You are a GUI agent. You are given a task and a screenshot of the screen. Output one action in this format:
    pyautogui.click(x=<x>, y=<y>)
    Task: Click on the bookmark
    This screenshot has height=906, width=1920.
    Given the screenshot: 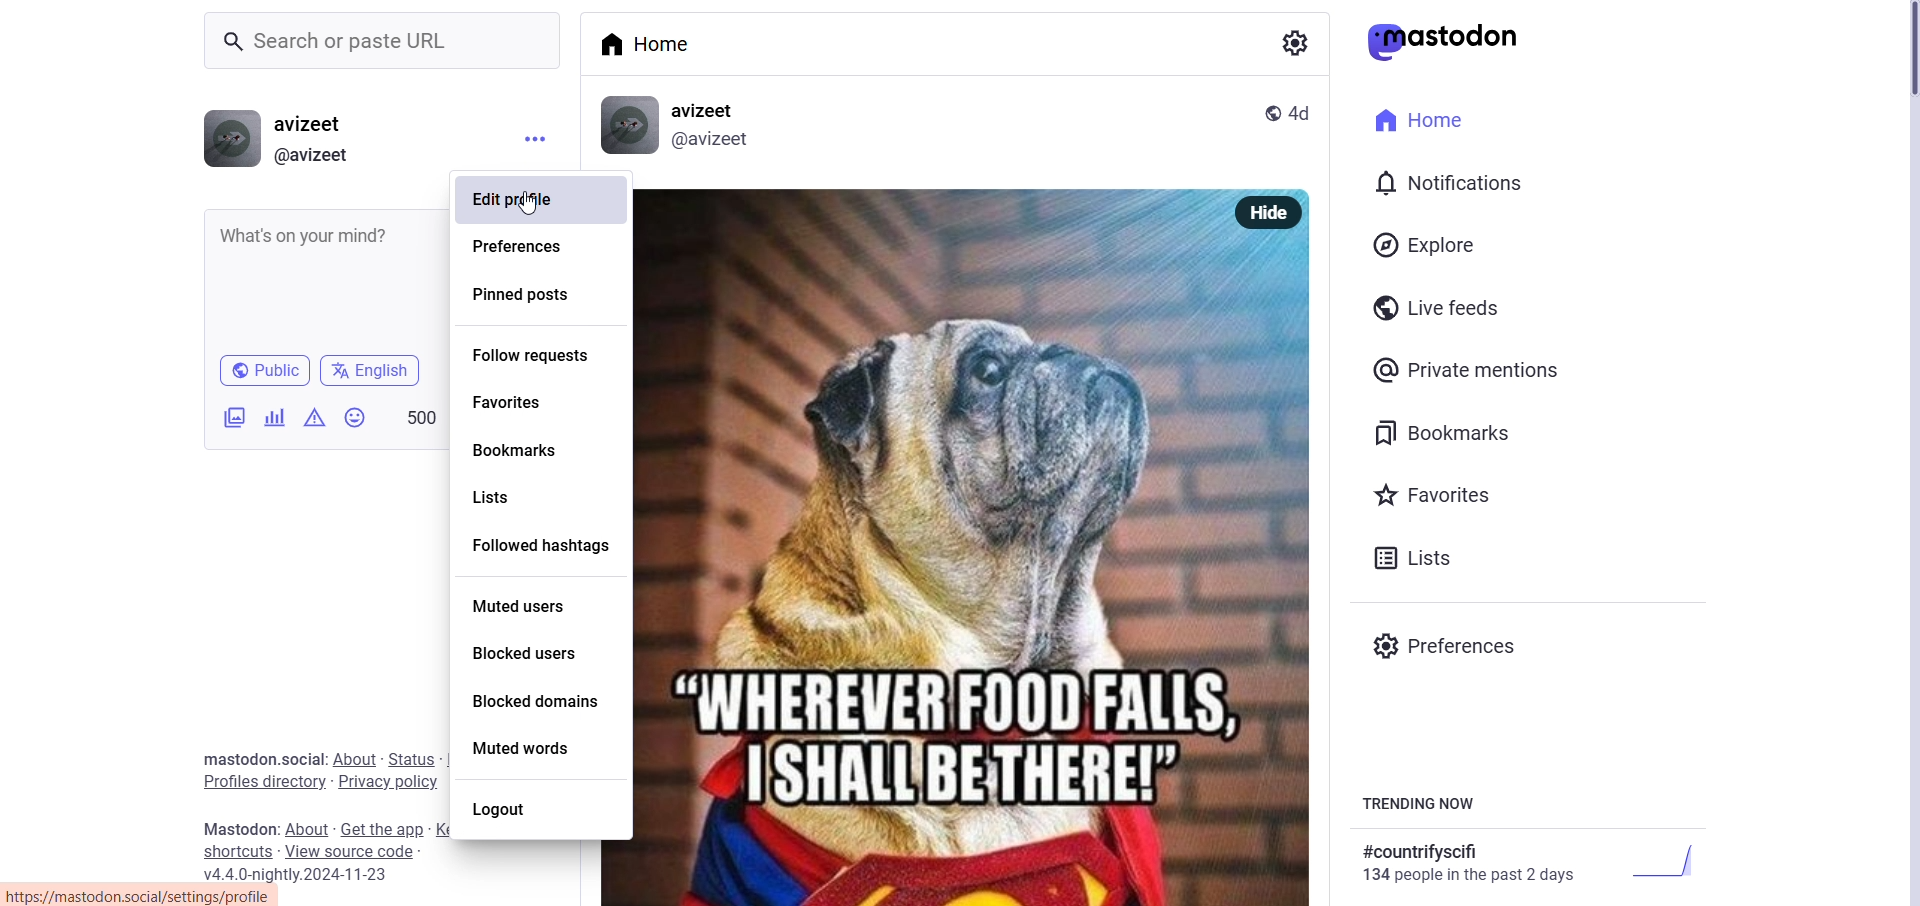 What is the action you would take?
    pyautogui.click(x=524, y=449)
    